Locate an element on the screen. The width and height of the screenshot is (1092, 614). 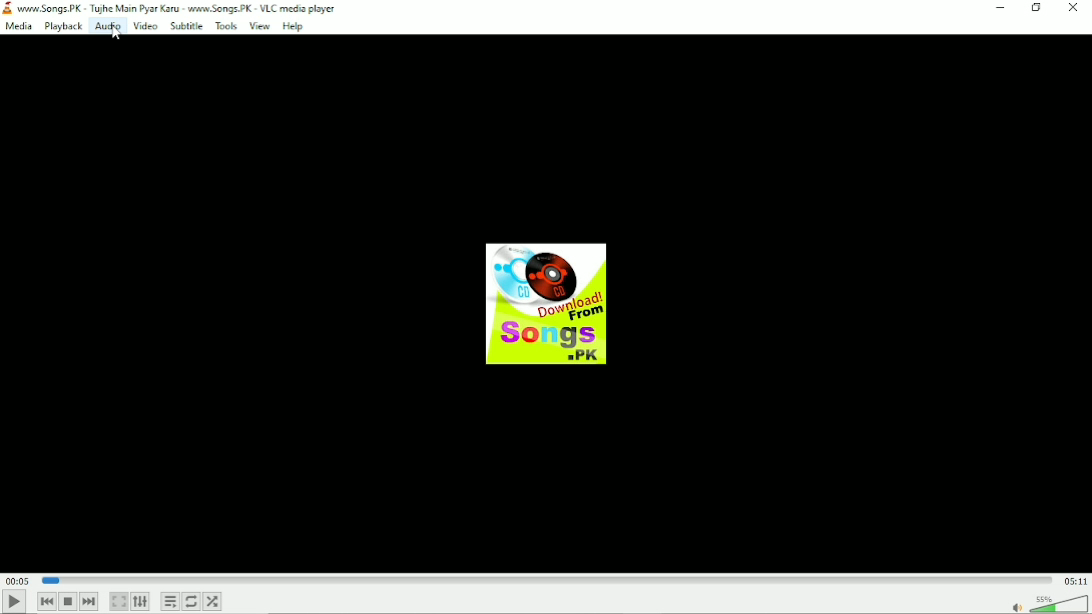
Audio track image is located at coordinates (543, 304).